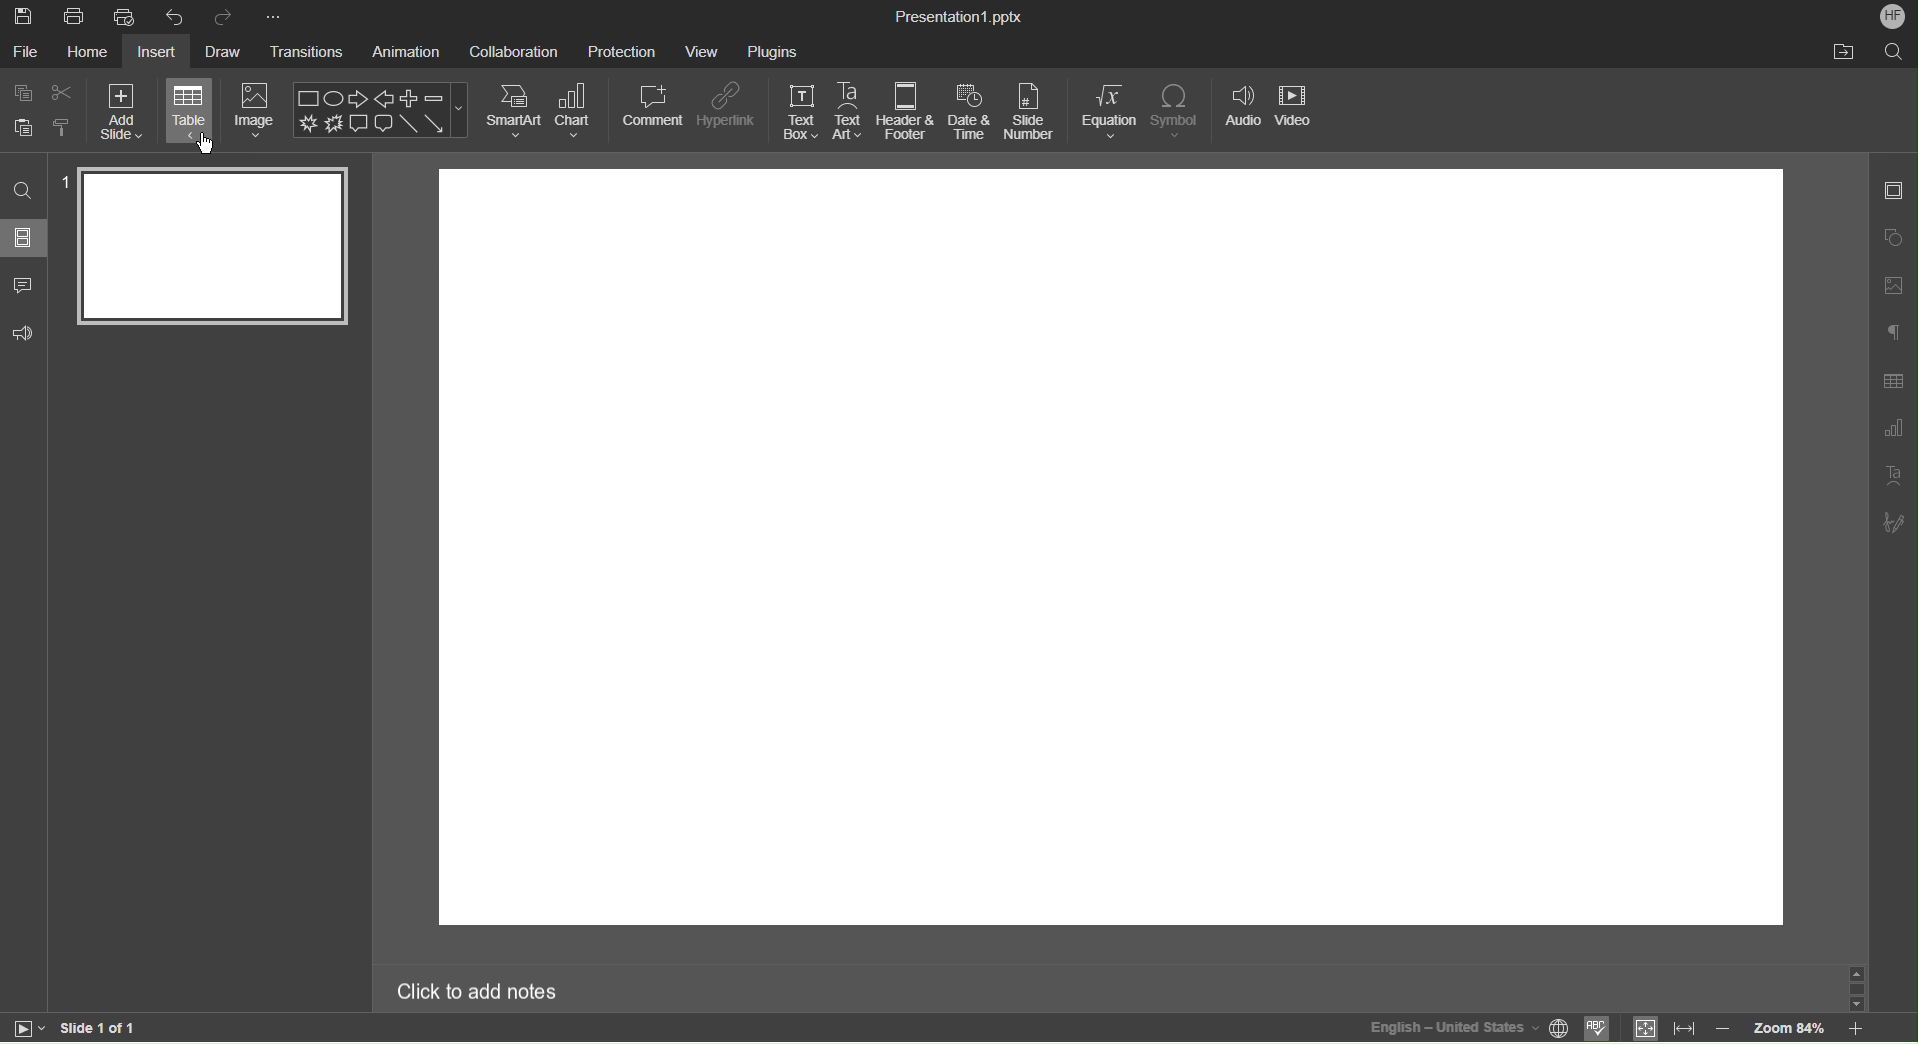  Describe the element at coordinates (702, 51) in the screenshot. I see `View` at that location.